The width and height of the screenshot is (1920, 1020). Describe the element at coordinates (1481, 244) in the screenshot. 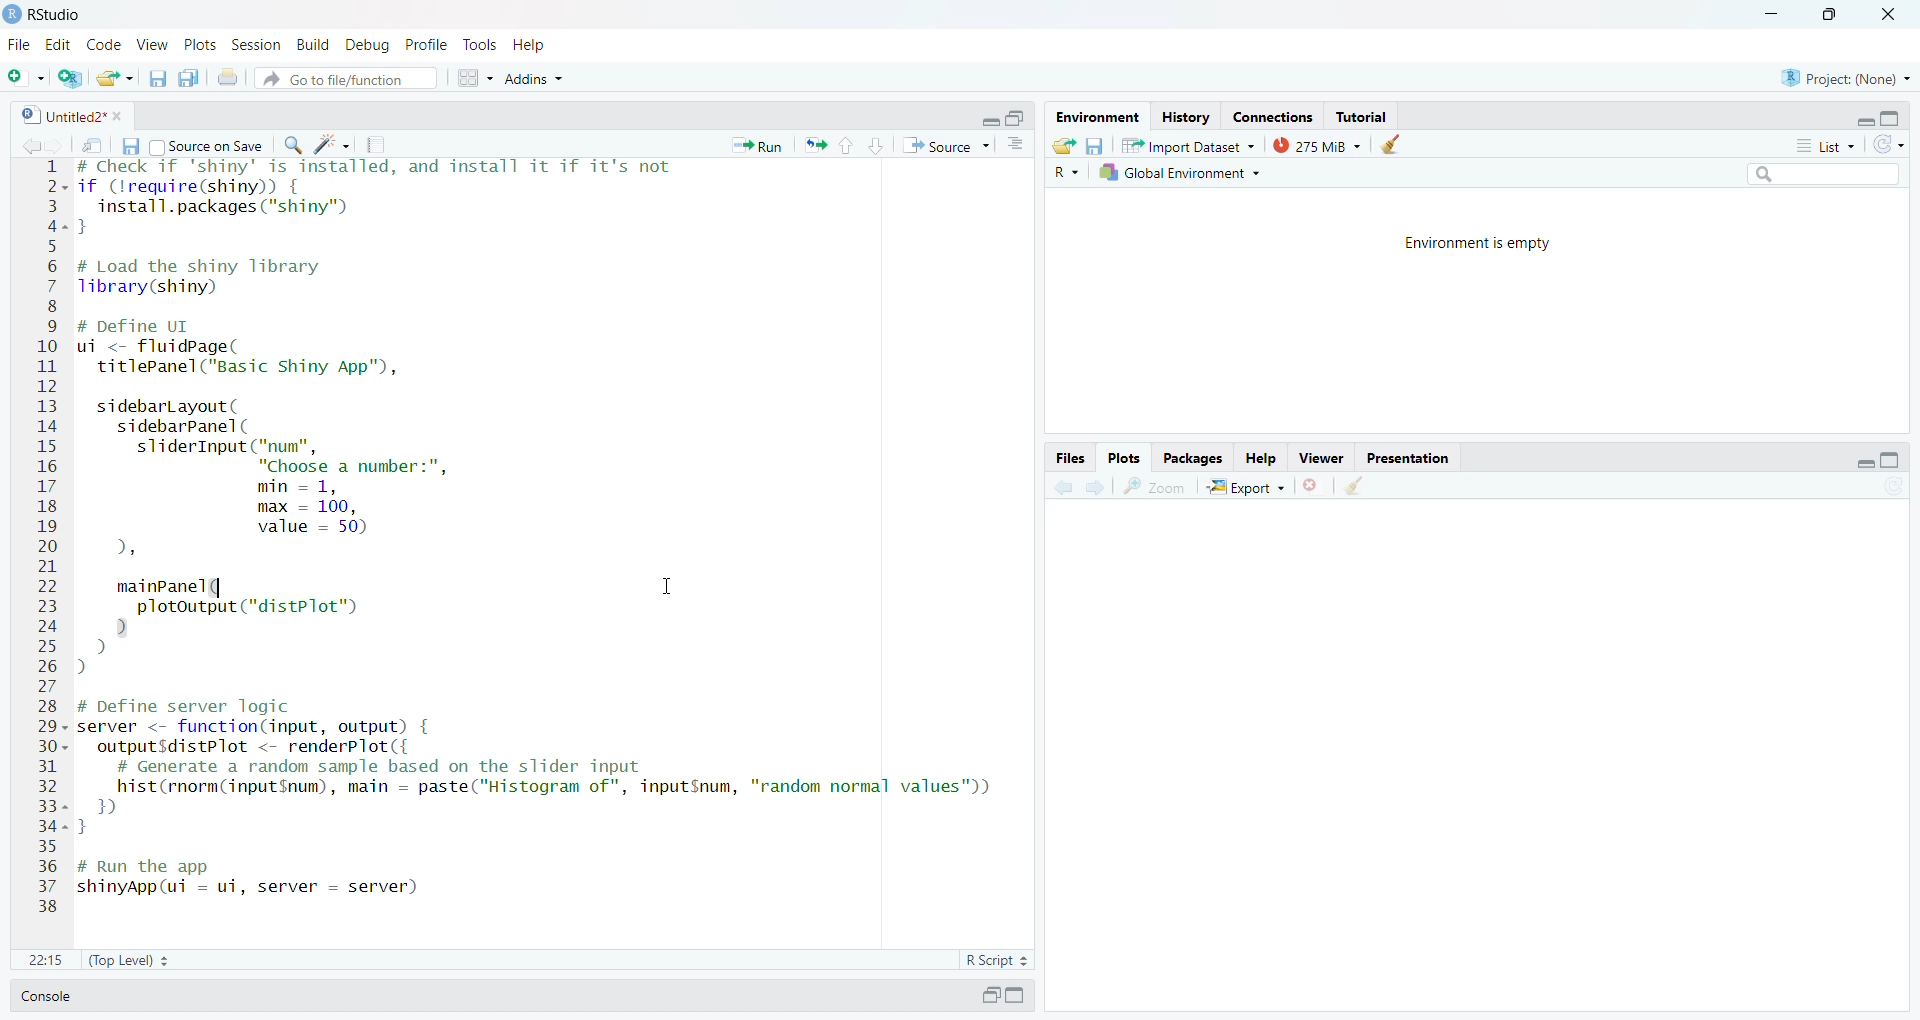

I see `Environment is empty` at that location.